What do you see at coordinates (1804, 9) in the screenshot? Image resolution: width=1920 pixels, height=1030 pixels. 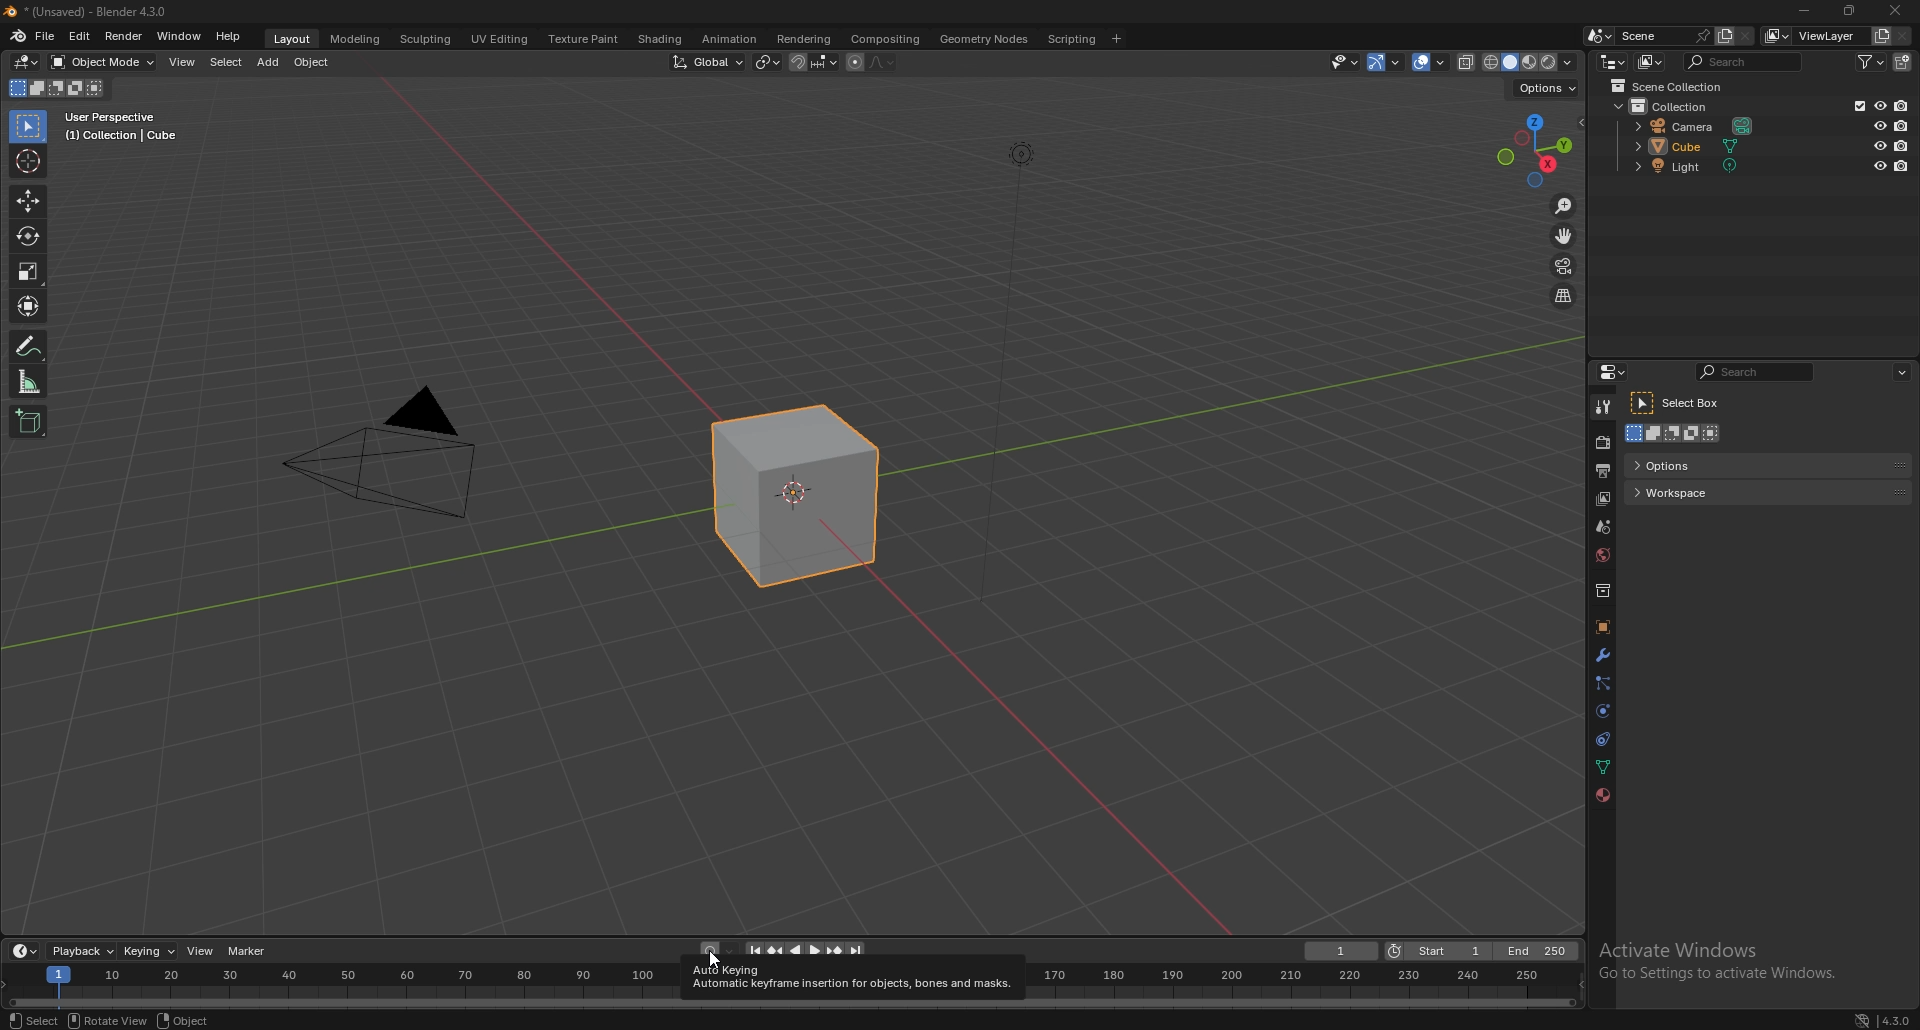 I see `minimize` at bounding box center [1804, 9].